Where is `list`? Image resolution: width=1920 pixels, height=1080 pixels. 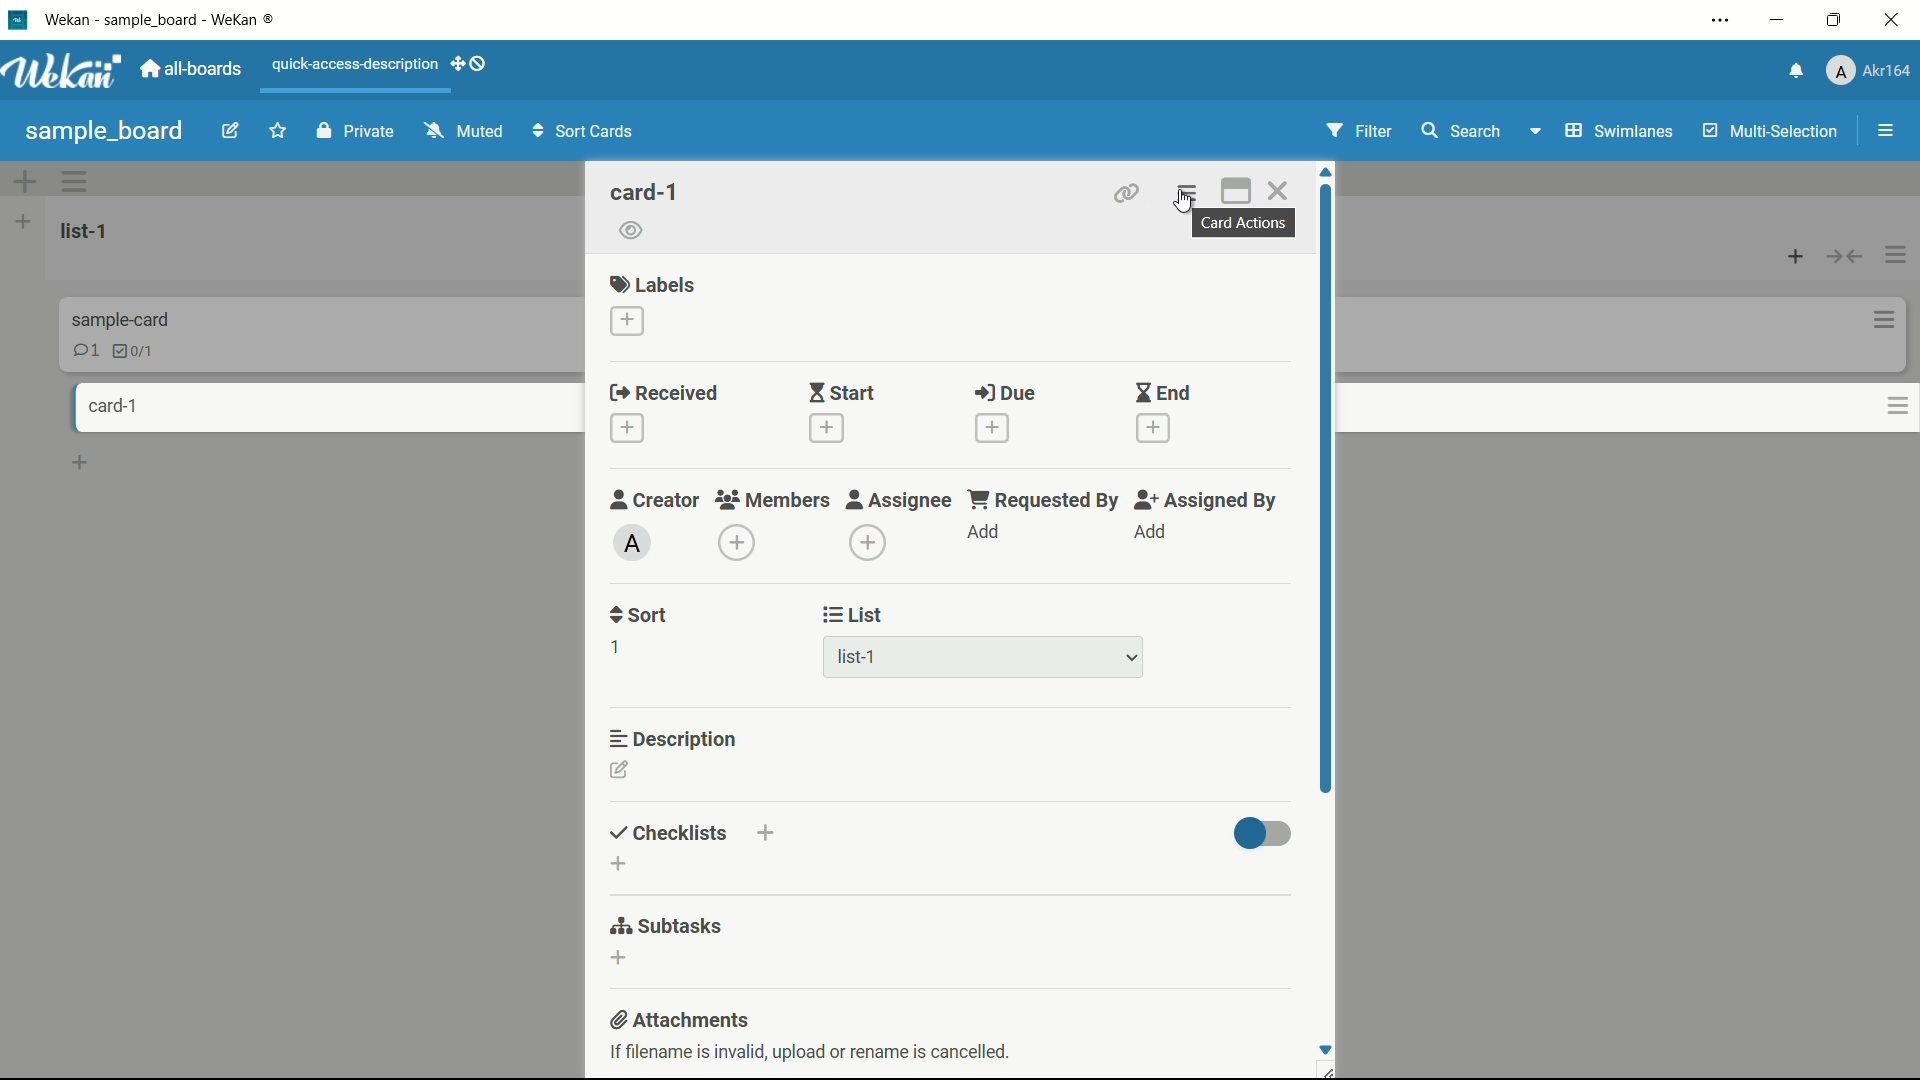 list is located at coordinates (854, 614).